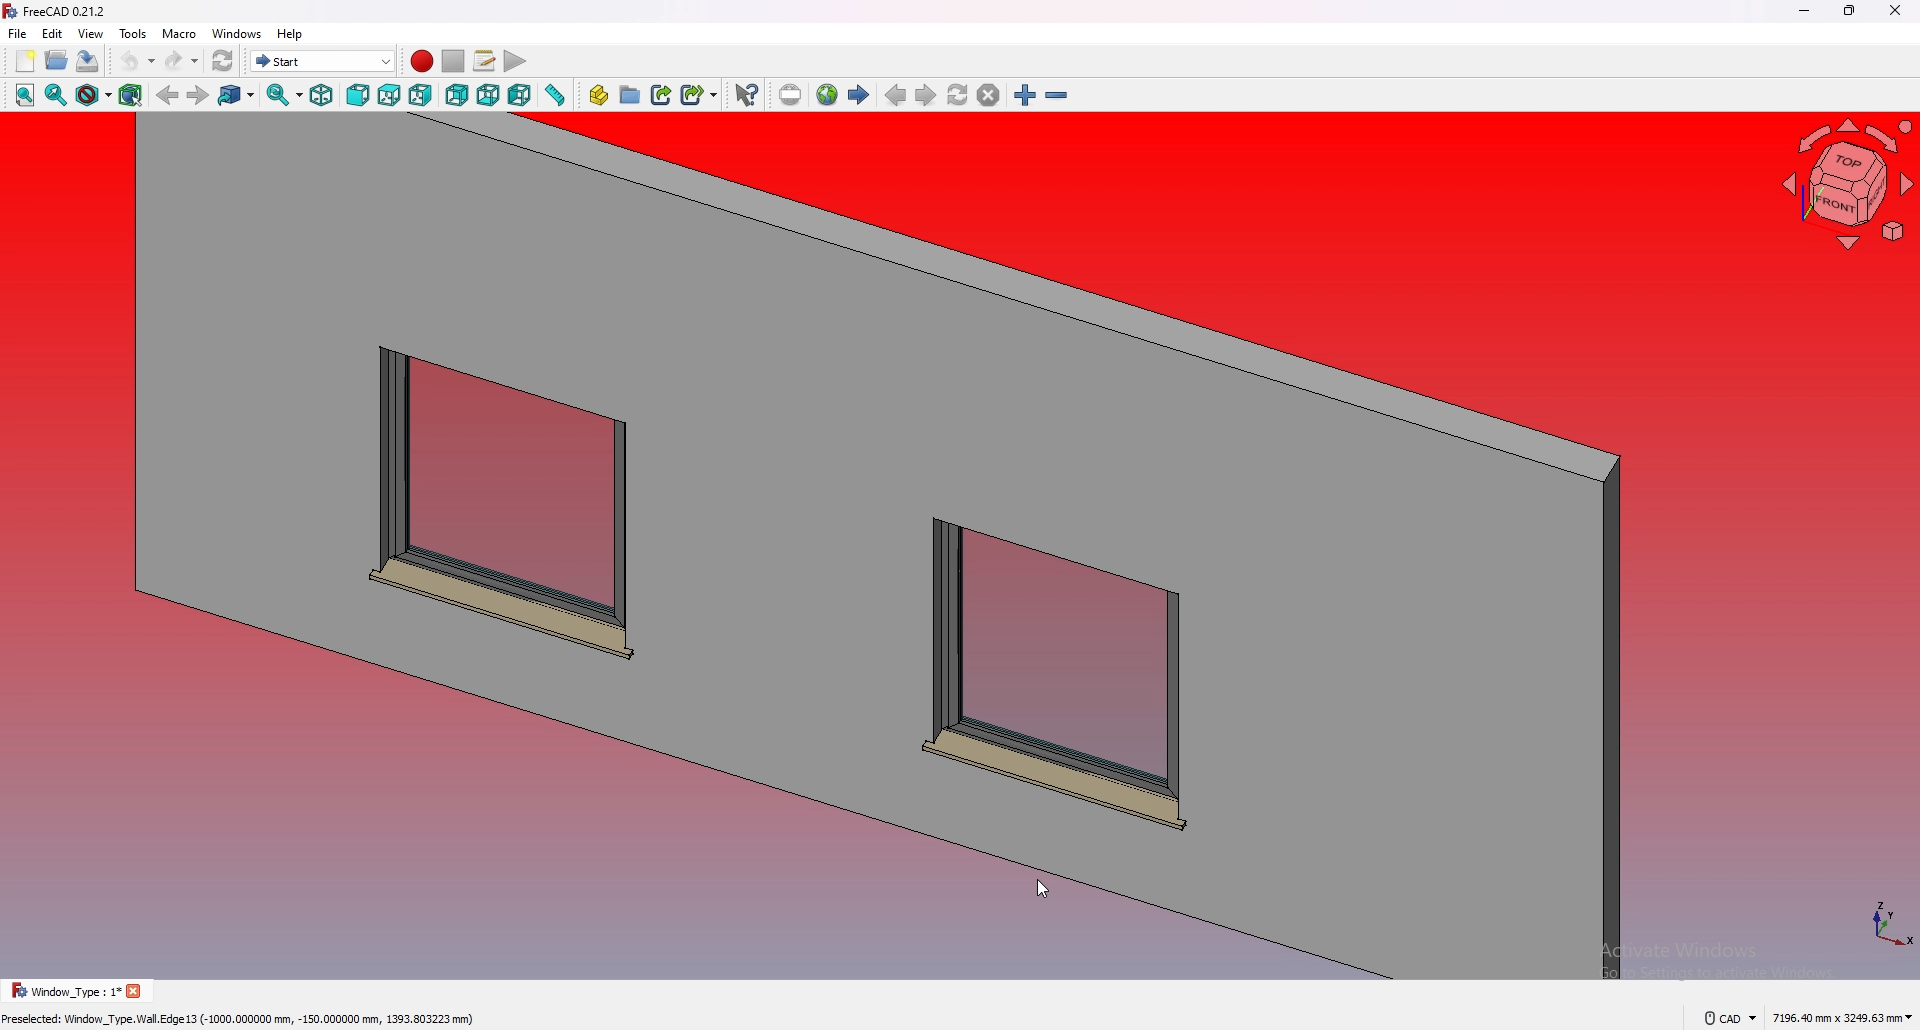 This screenshot has height=1030, width=1920. I want to click on Window _Type : 1, so click(60, 991).